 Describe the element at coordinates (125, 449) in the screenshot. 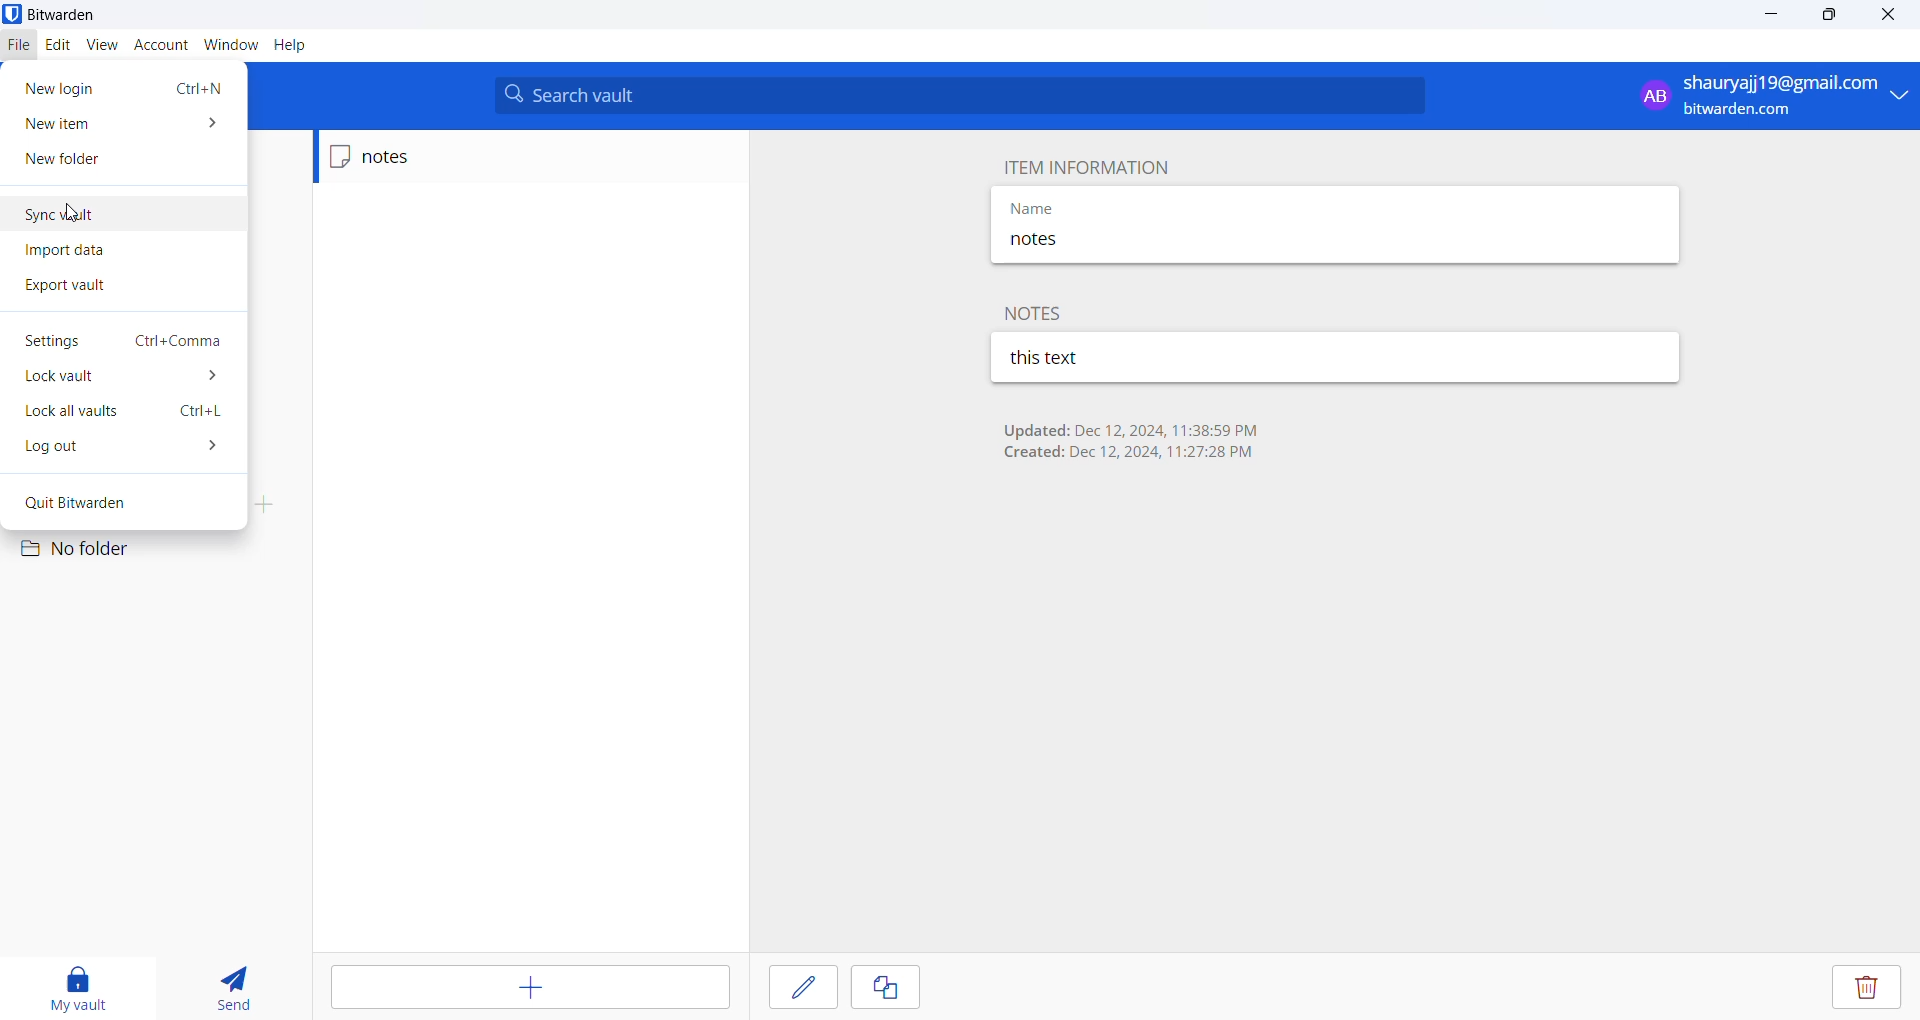

I see `log out` at that location.